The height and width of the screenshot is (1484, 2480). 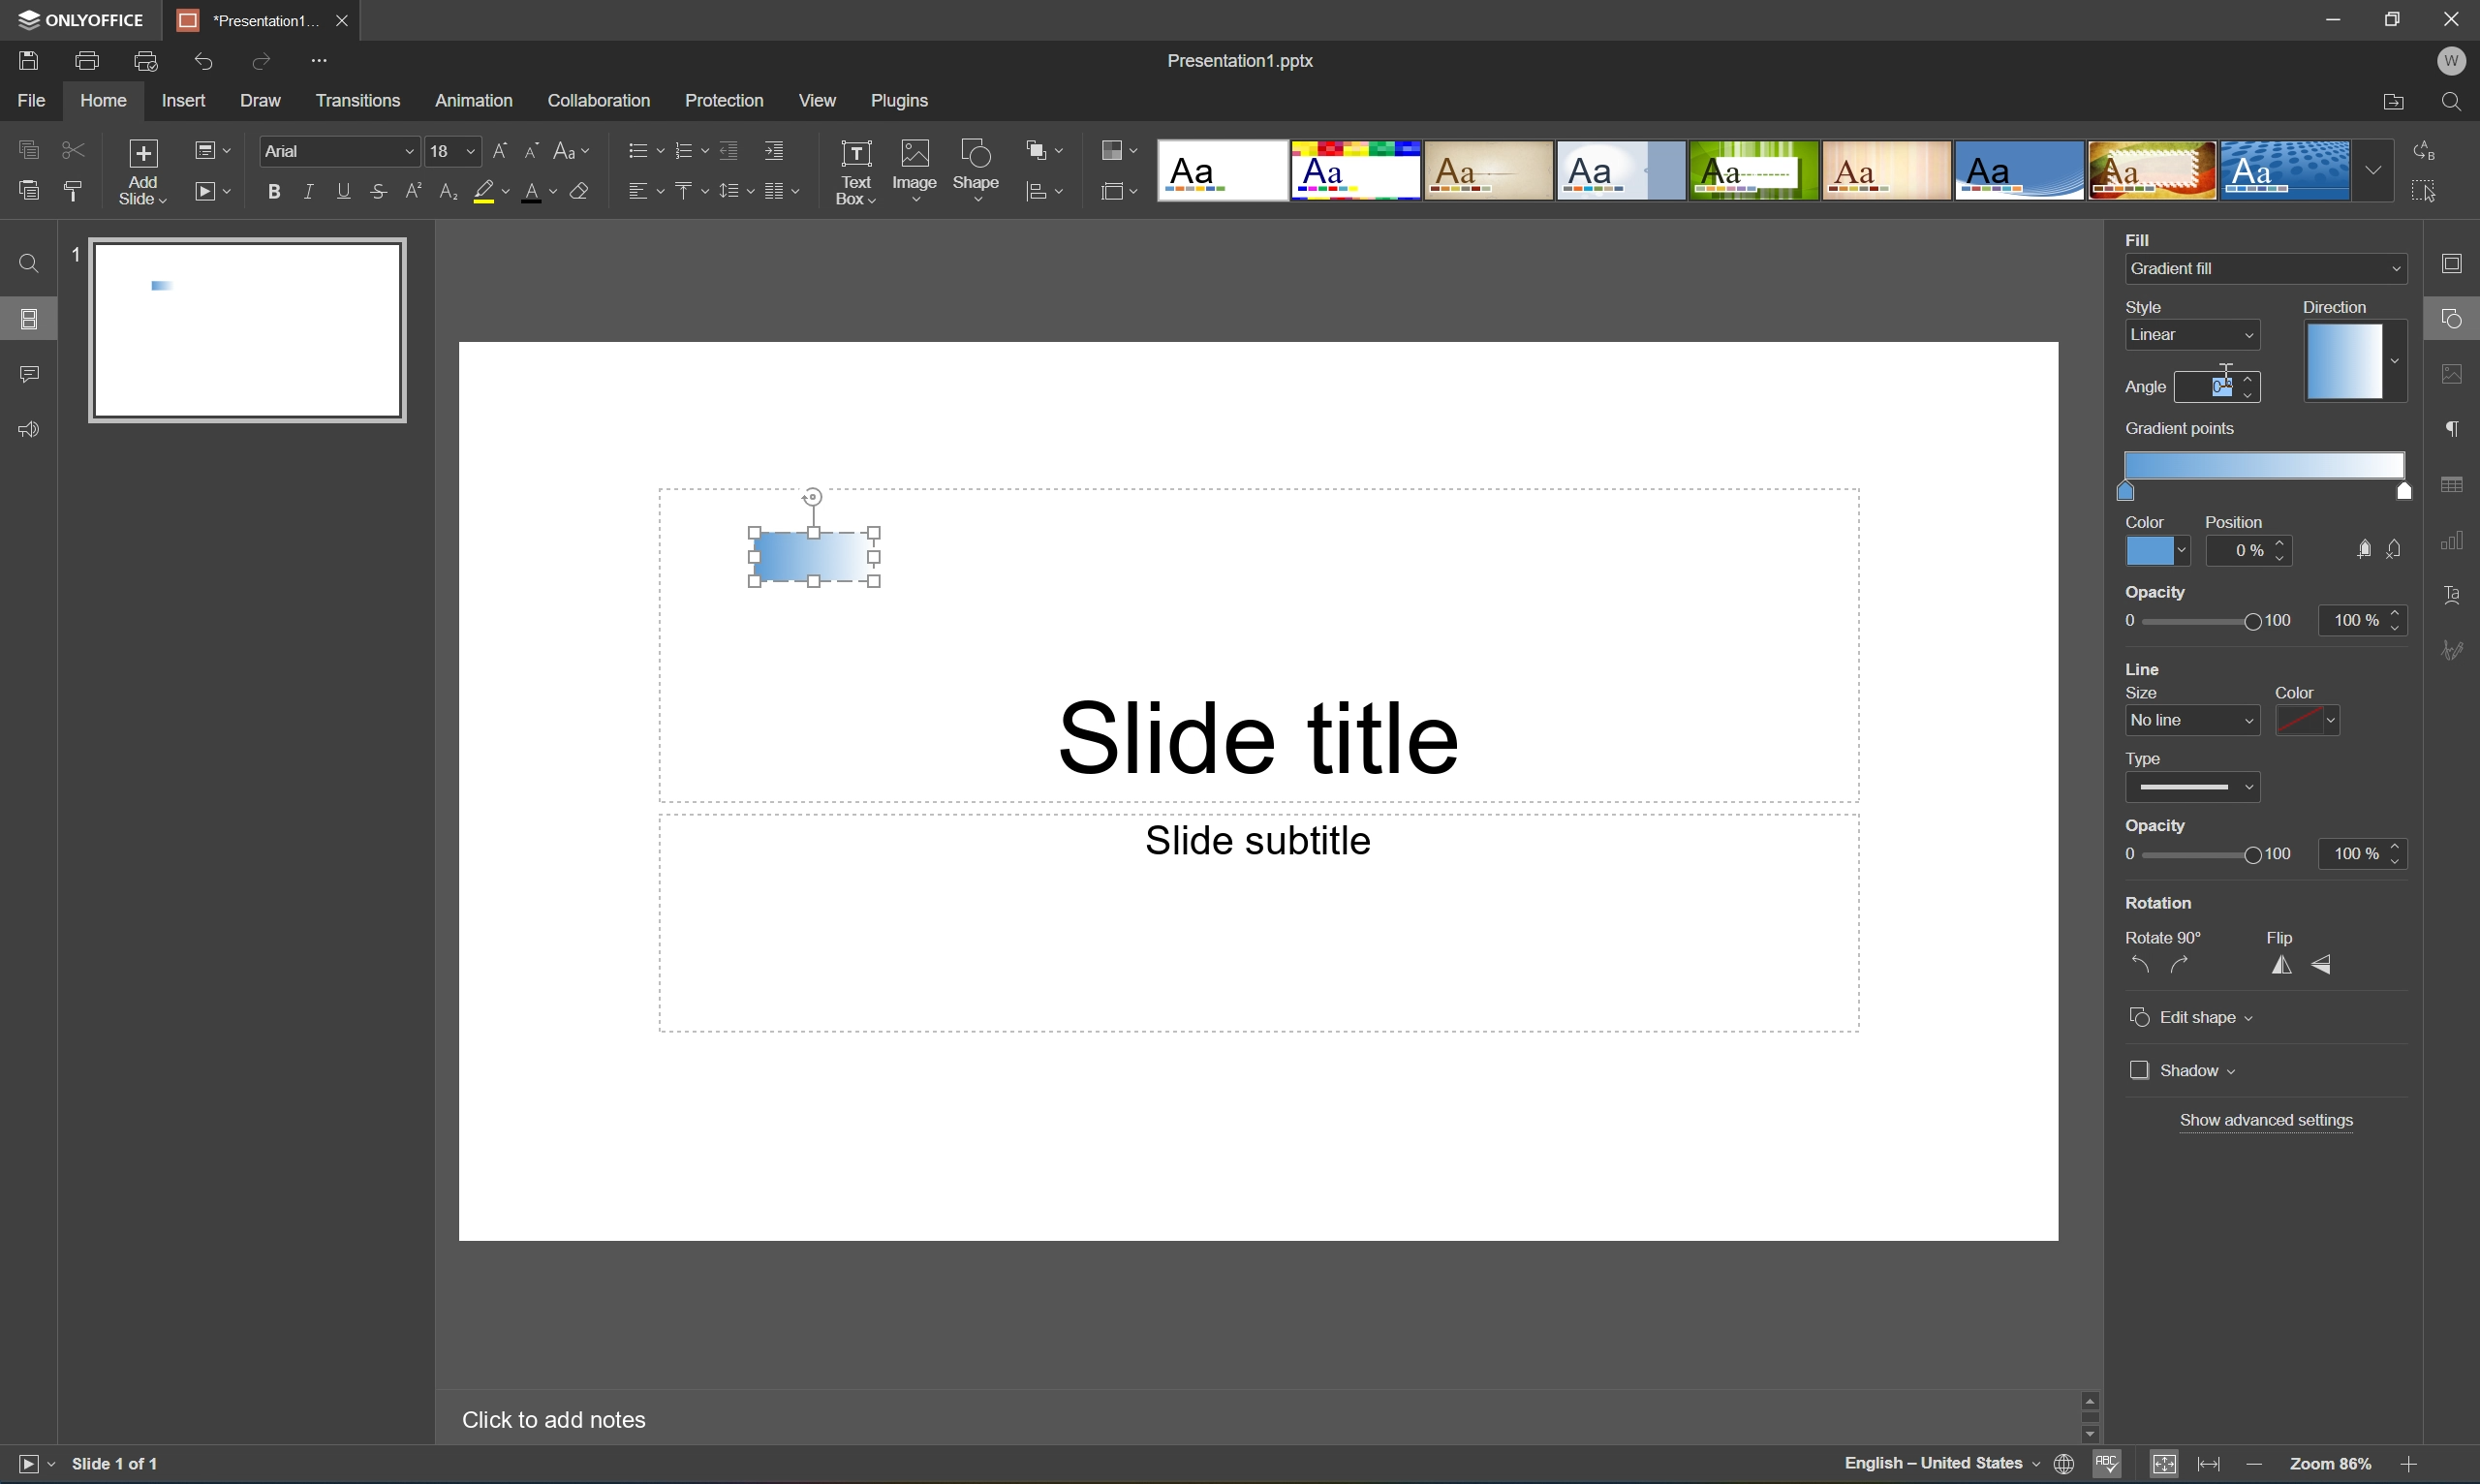 What do you see at coordinates (722, 99) in the screenshot?
I see `Protection` at bounding box center [722, 99].